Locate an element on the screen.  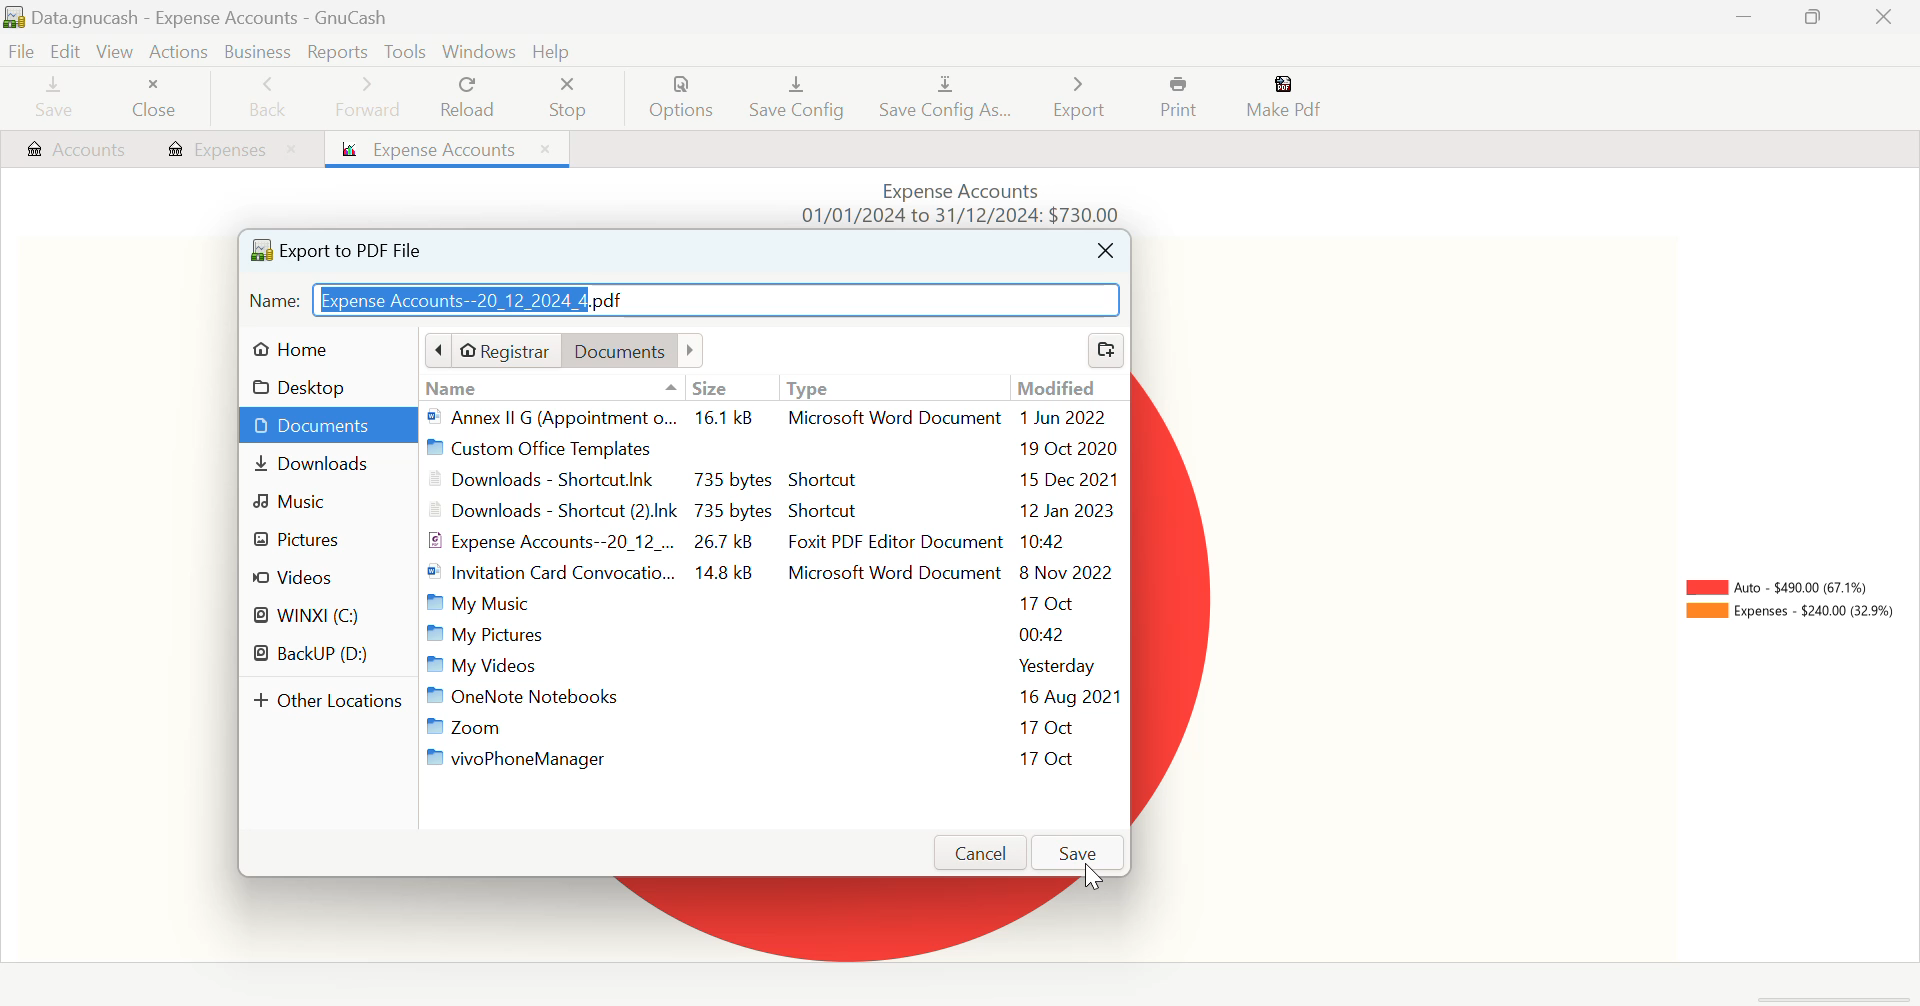
Expenses Tab is located at coordinates (232, 148).